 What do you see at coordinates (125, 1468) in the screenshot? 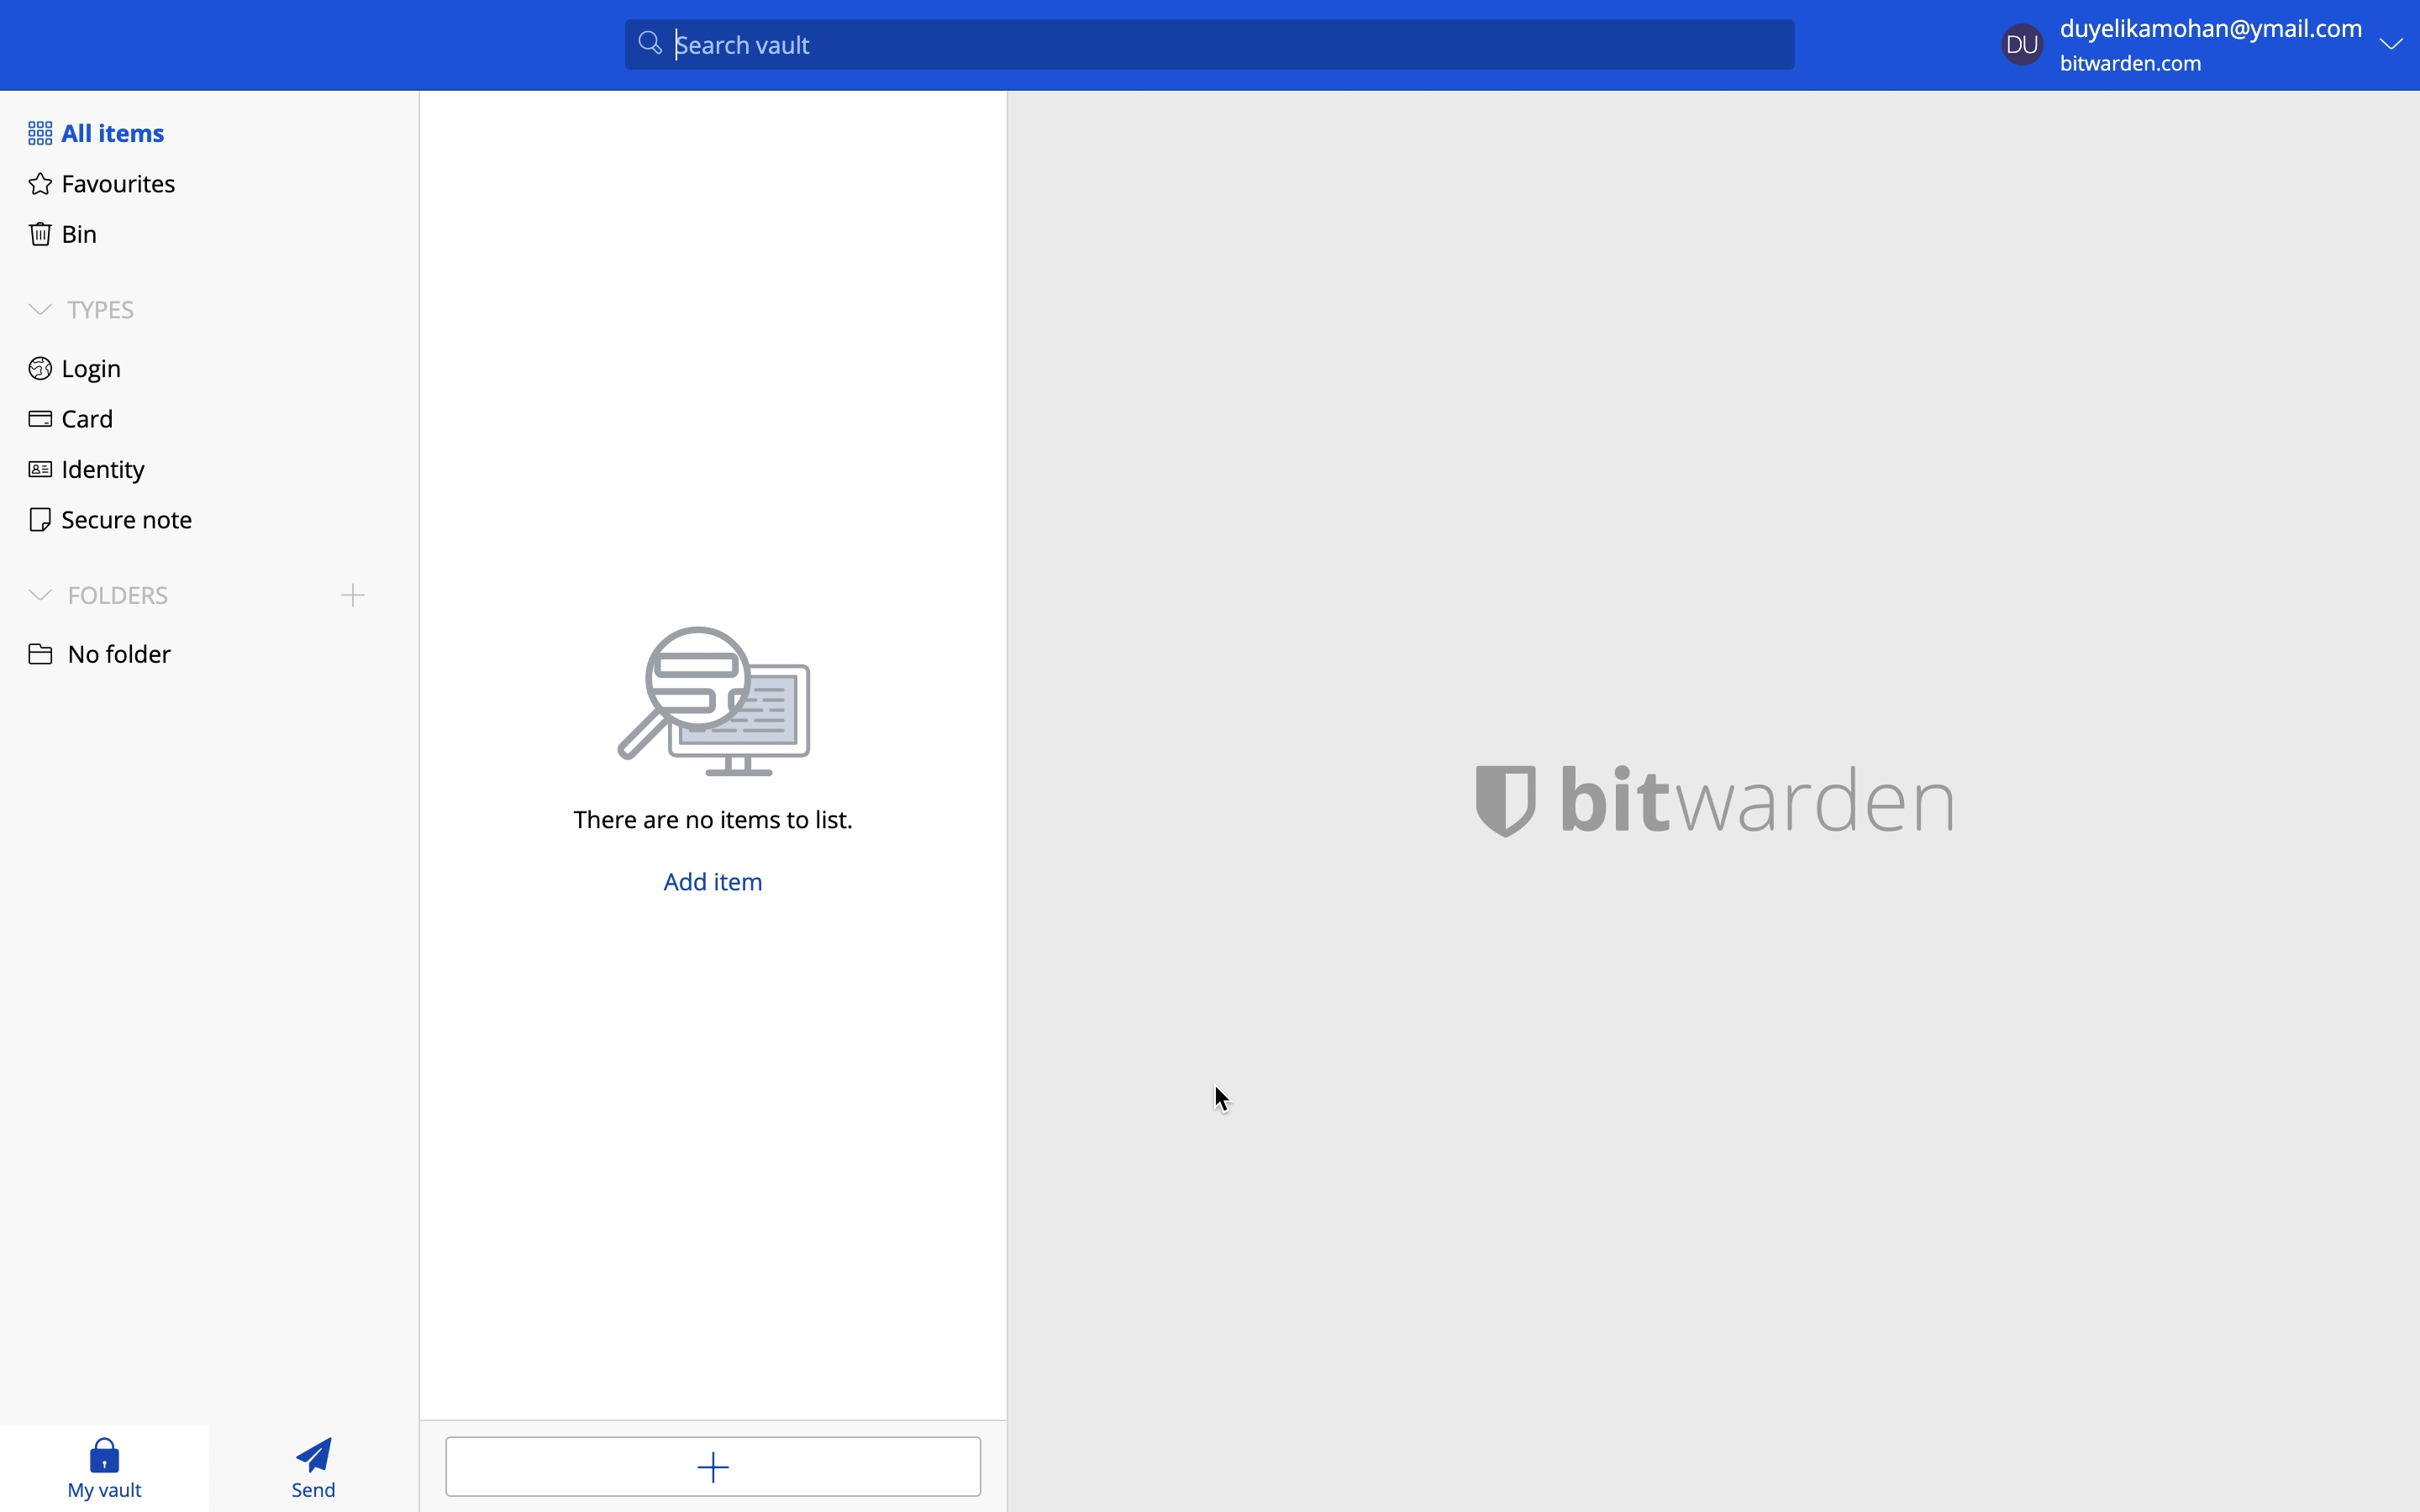
I see `myvault` at bounding box center [125, 1468].